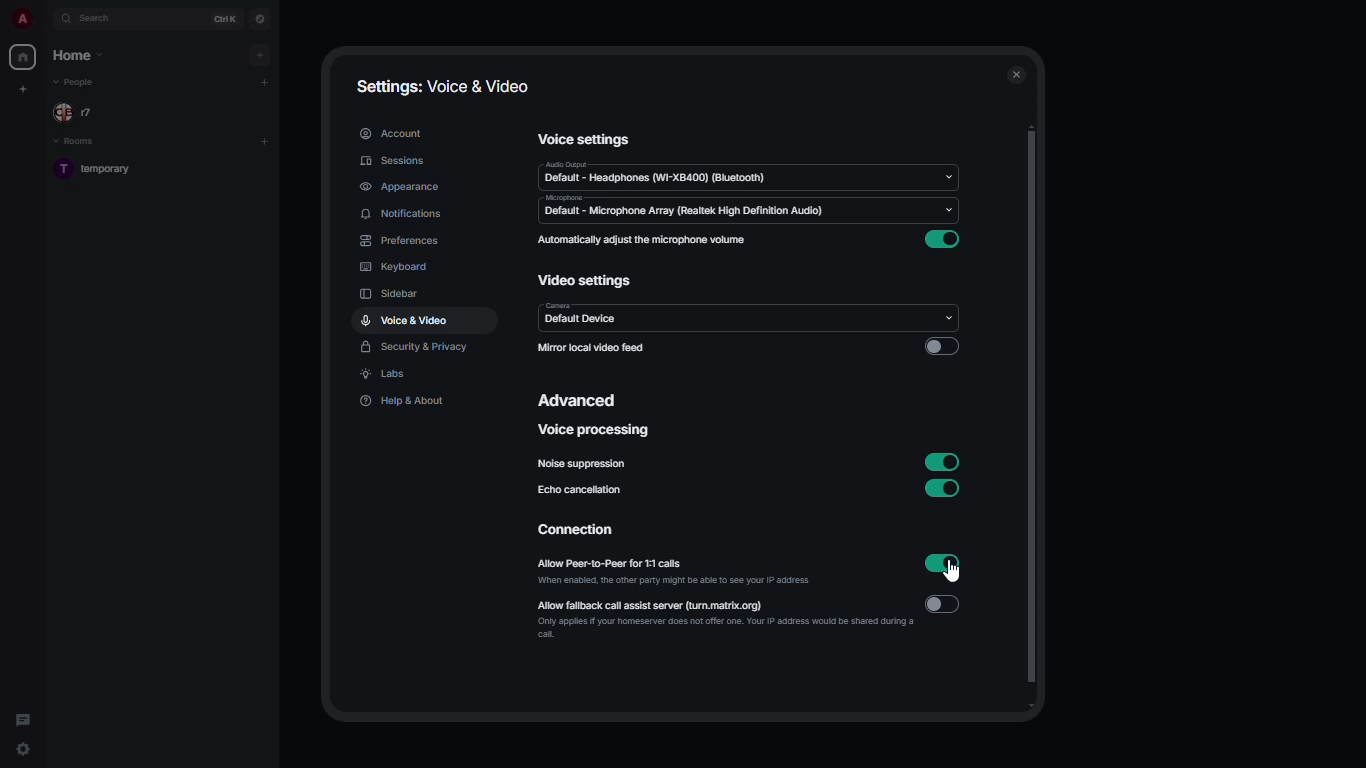 This screenshot has width=1366, height=768. What do you see at coordinates (100, 170) in the screenshot?
I see `room` at bounding box center [100, 170].